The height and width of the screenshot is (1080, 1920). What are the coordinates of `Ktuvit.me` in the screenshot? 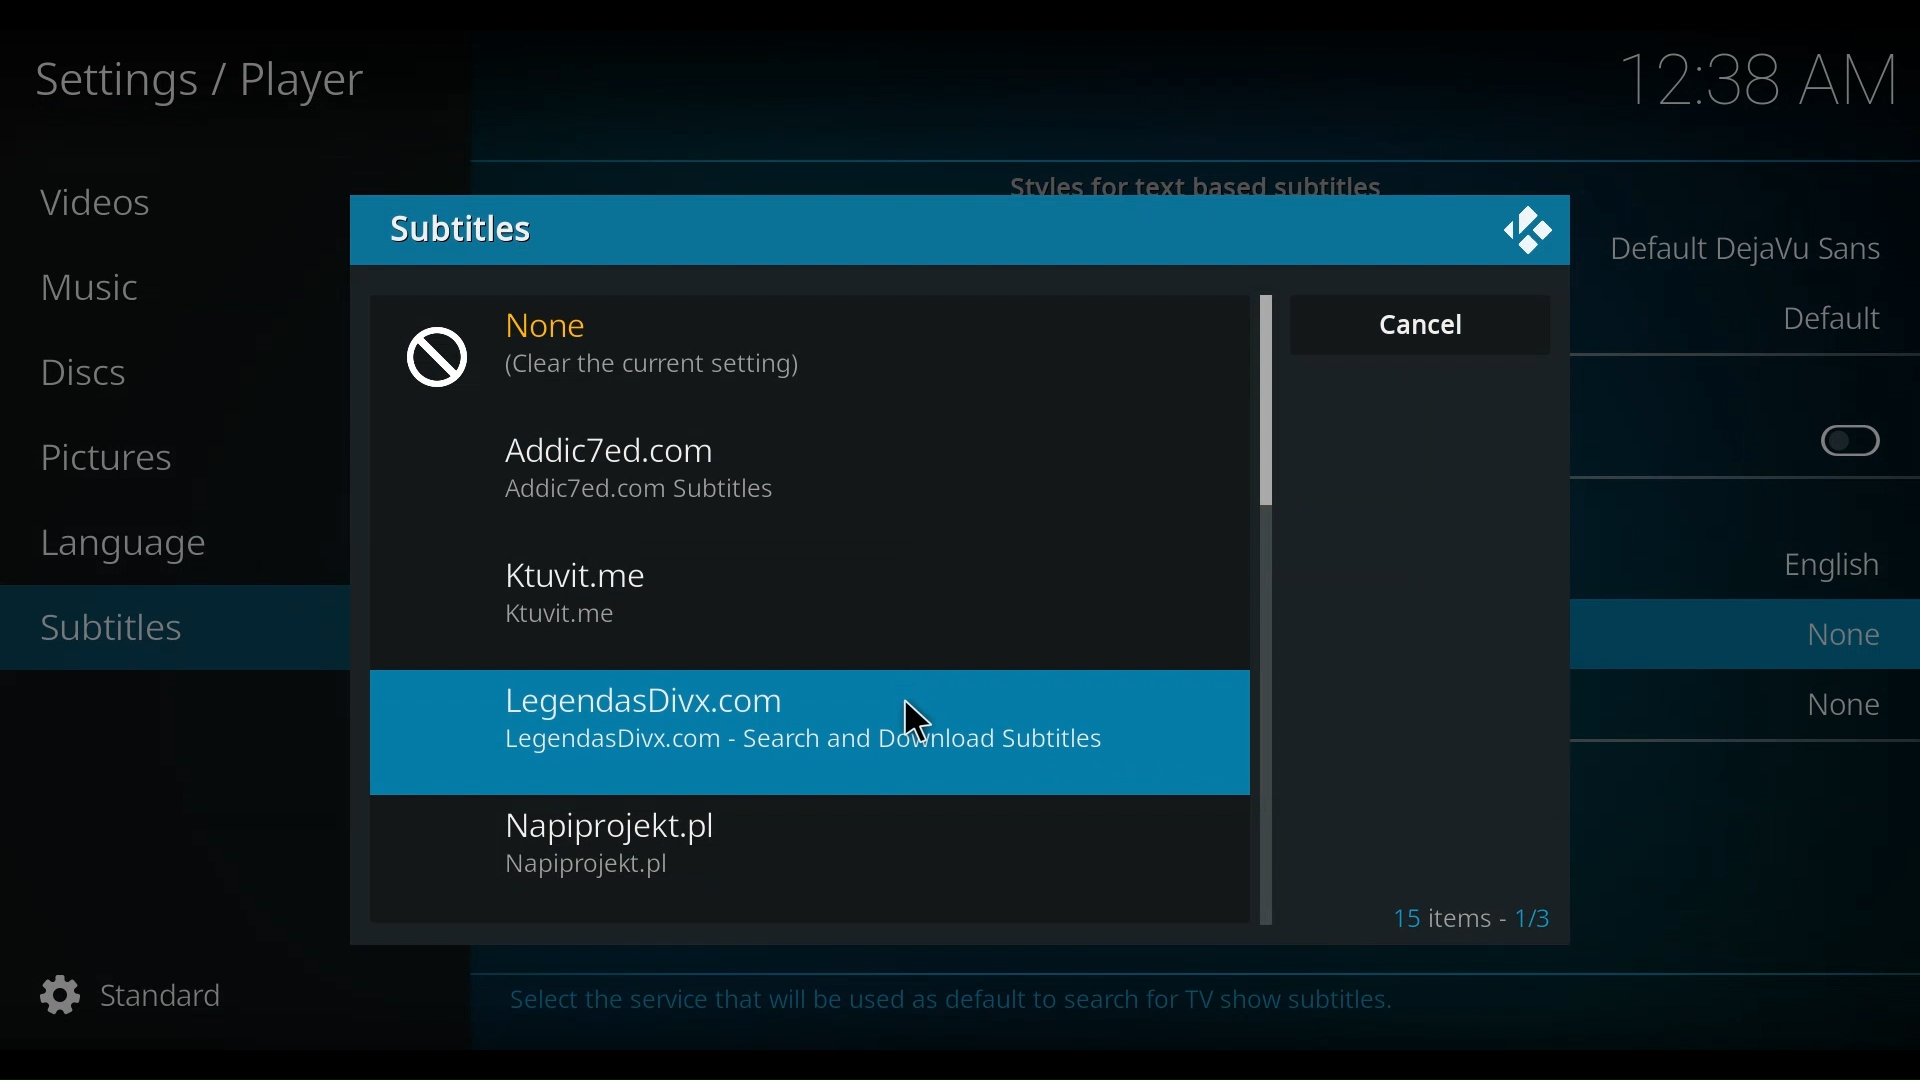 It's located at (562, 613).